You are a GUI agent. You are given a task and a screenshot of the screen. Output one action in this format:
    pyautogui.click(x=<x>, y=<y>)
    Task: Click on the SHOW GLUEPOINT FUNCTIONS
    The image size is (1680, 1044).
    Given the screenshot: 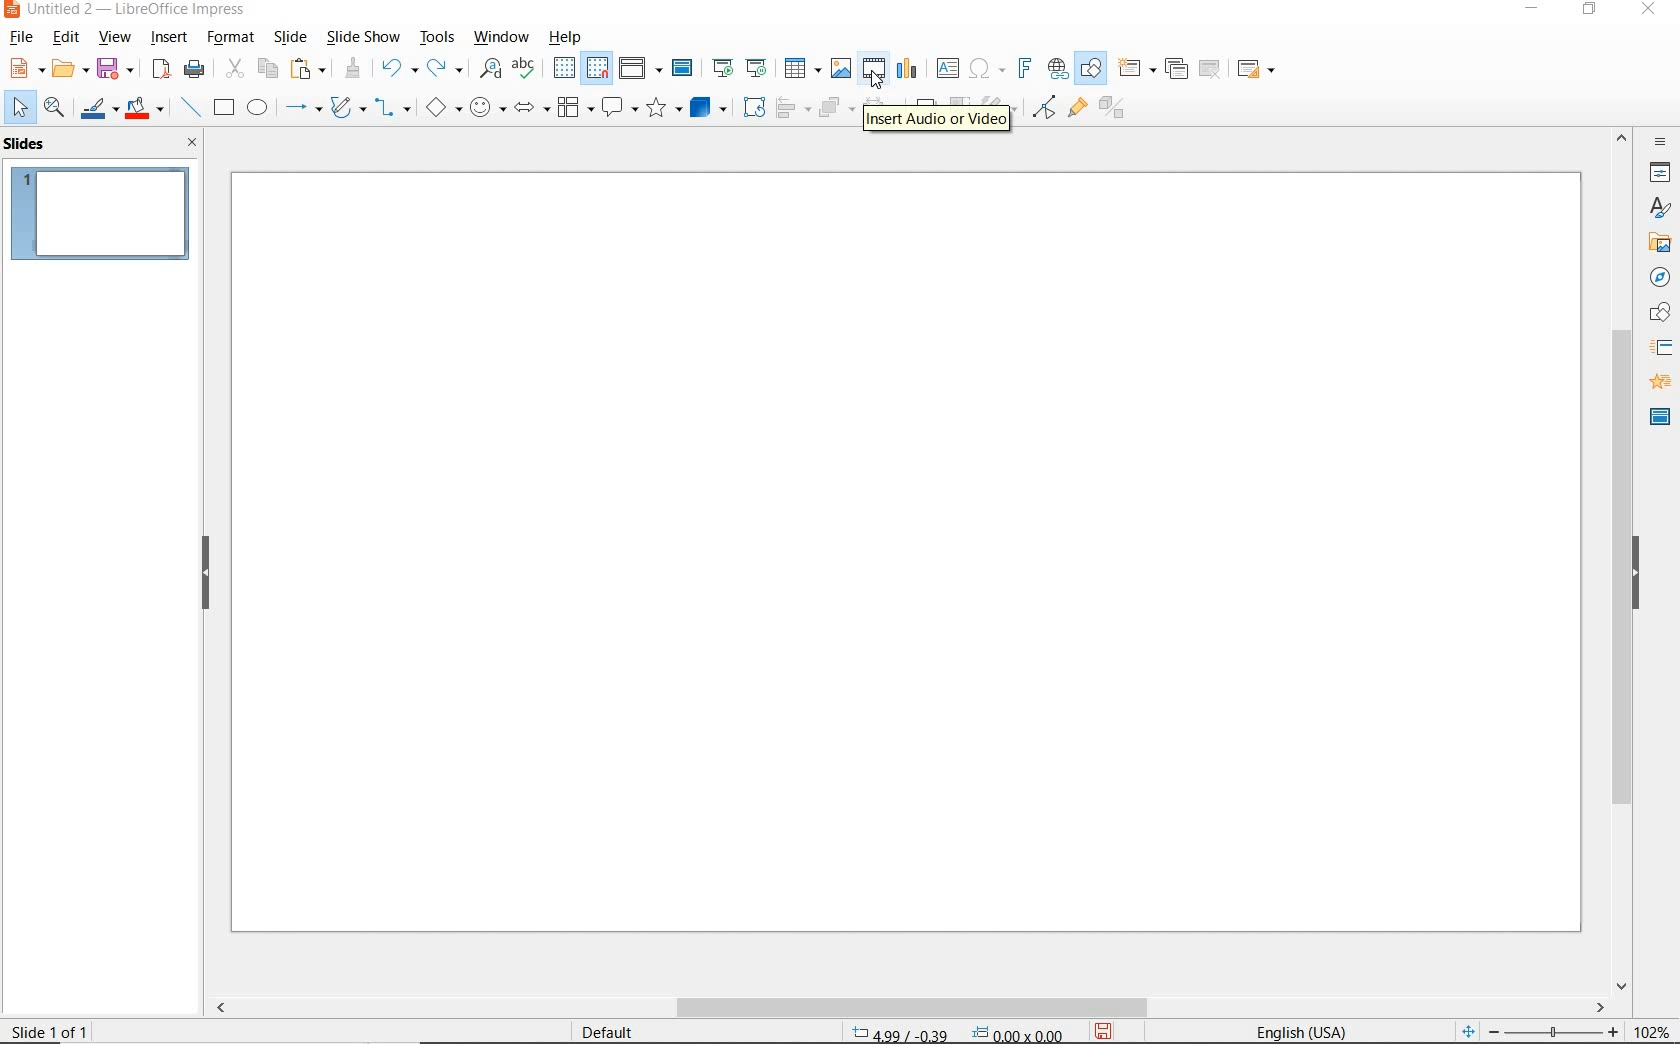 What is the action you would take?
    pyautogui.click(x=1076, y=110)
    